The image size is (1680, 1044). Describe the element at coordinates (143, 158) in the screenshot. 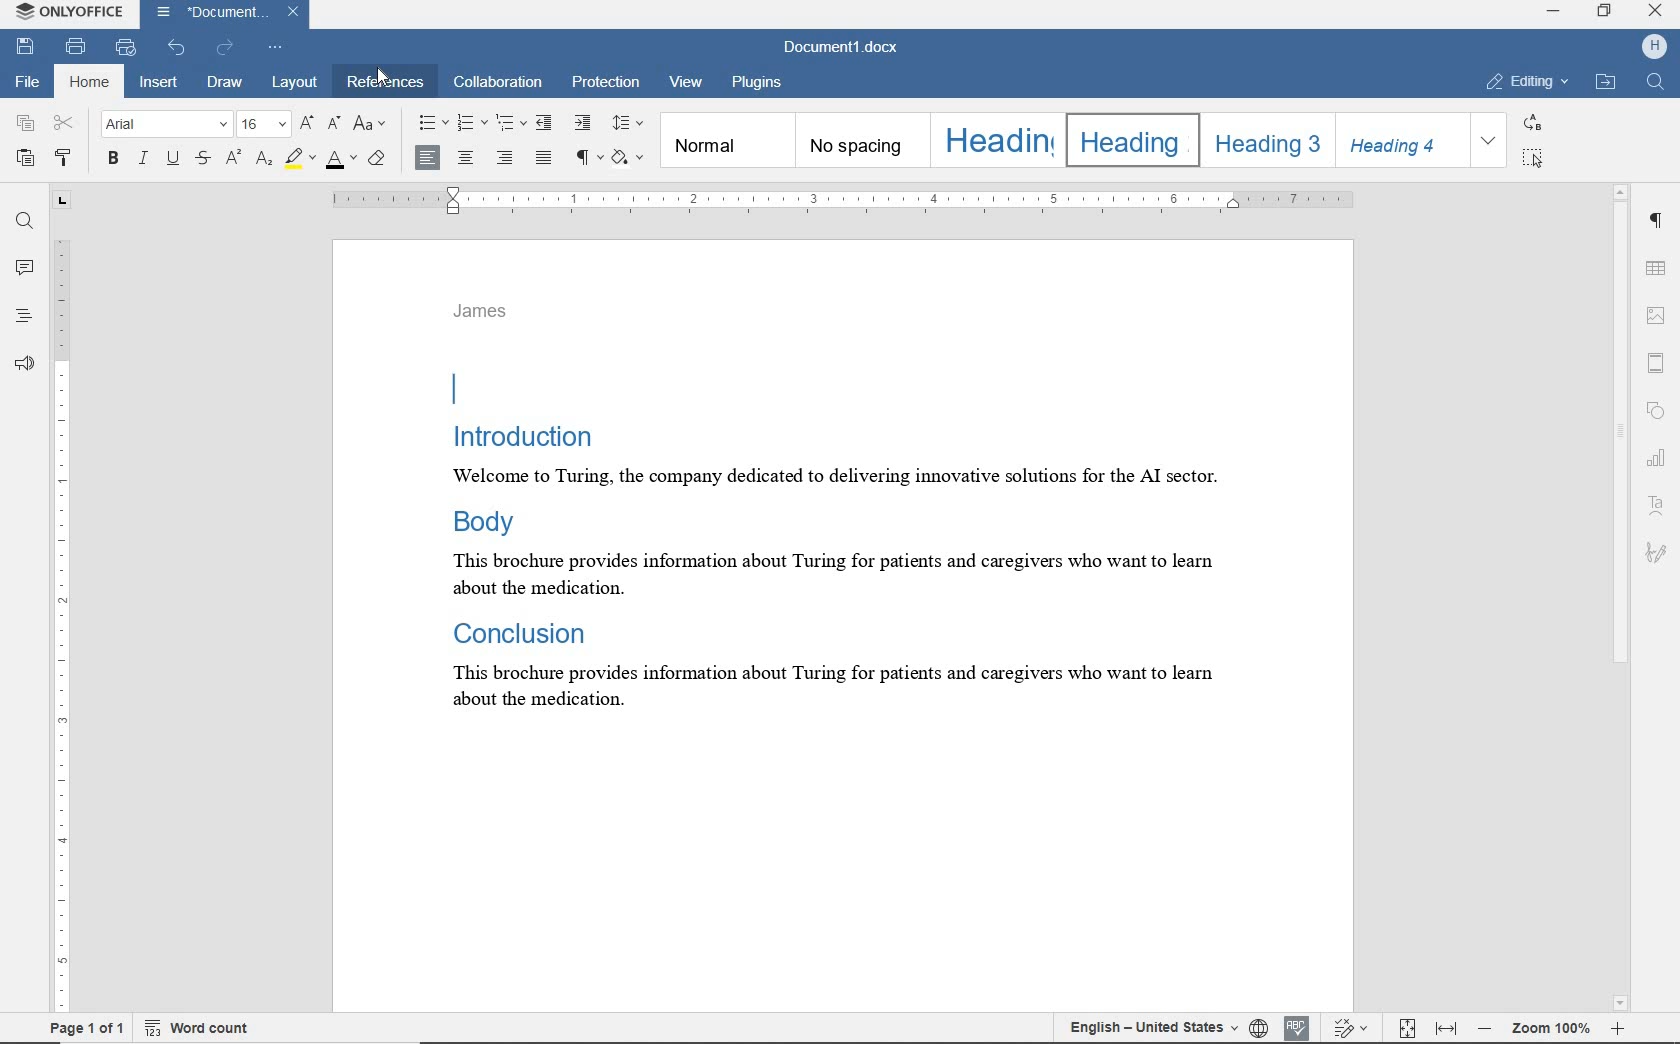

I see `italic` at that location.